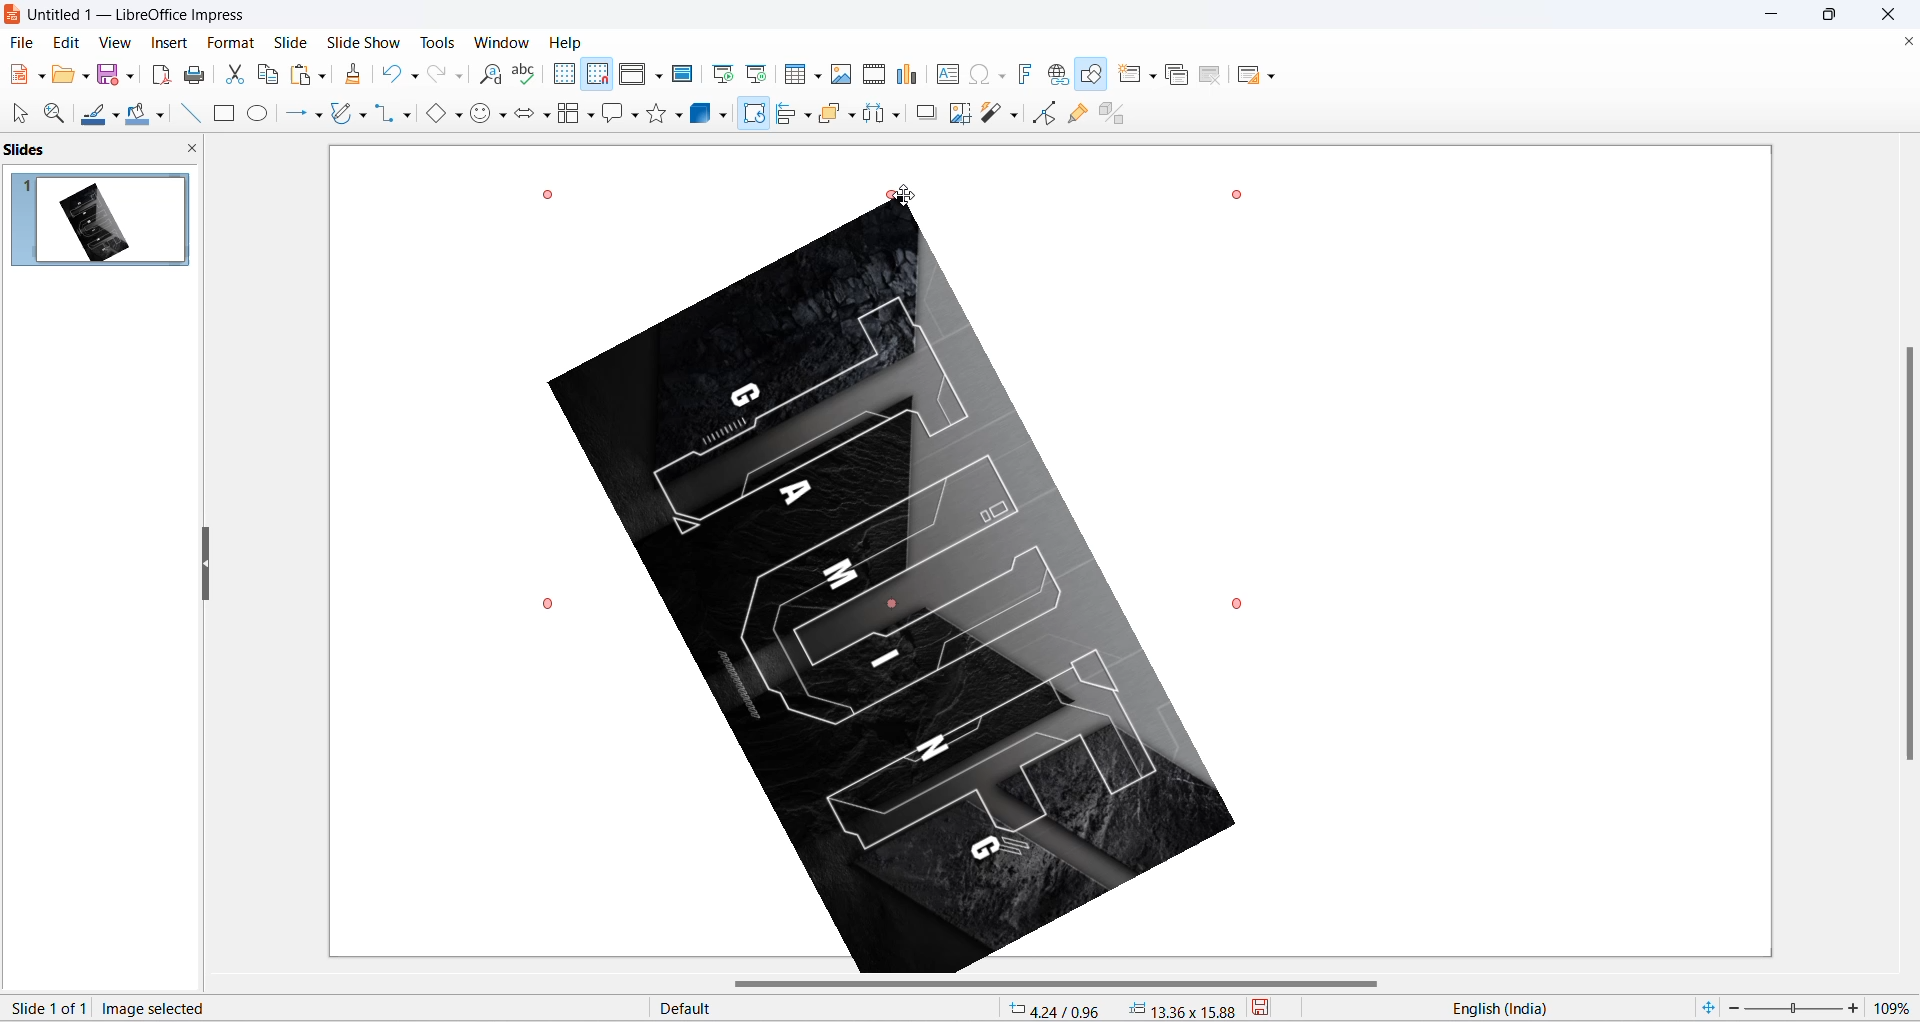 This screenshot has width=1920, height=1022. I want to click on new slide, so click(1130, 74).